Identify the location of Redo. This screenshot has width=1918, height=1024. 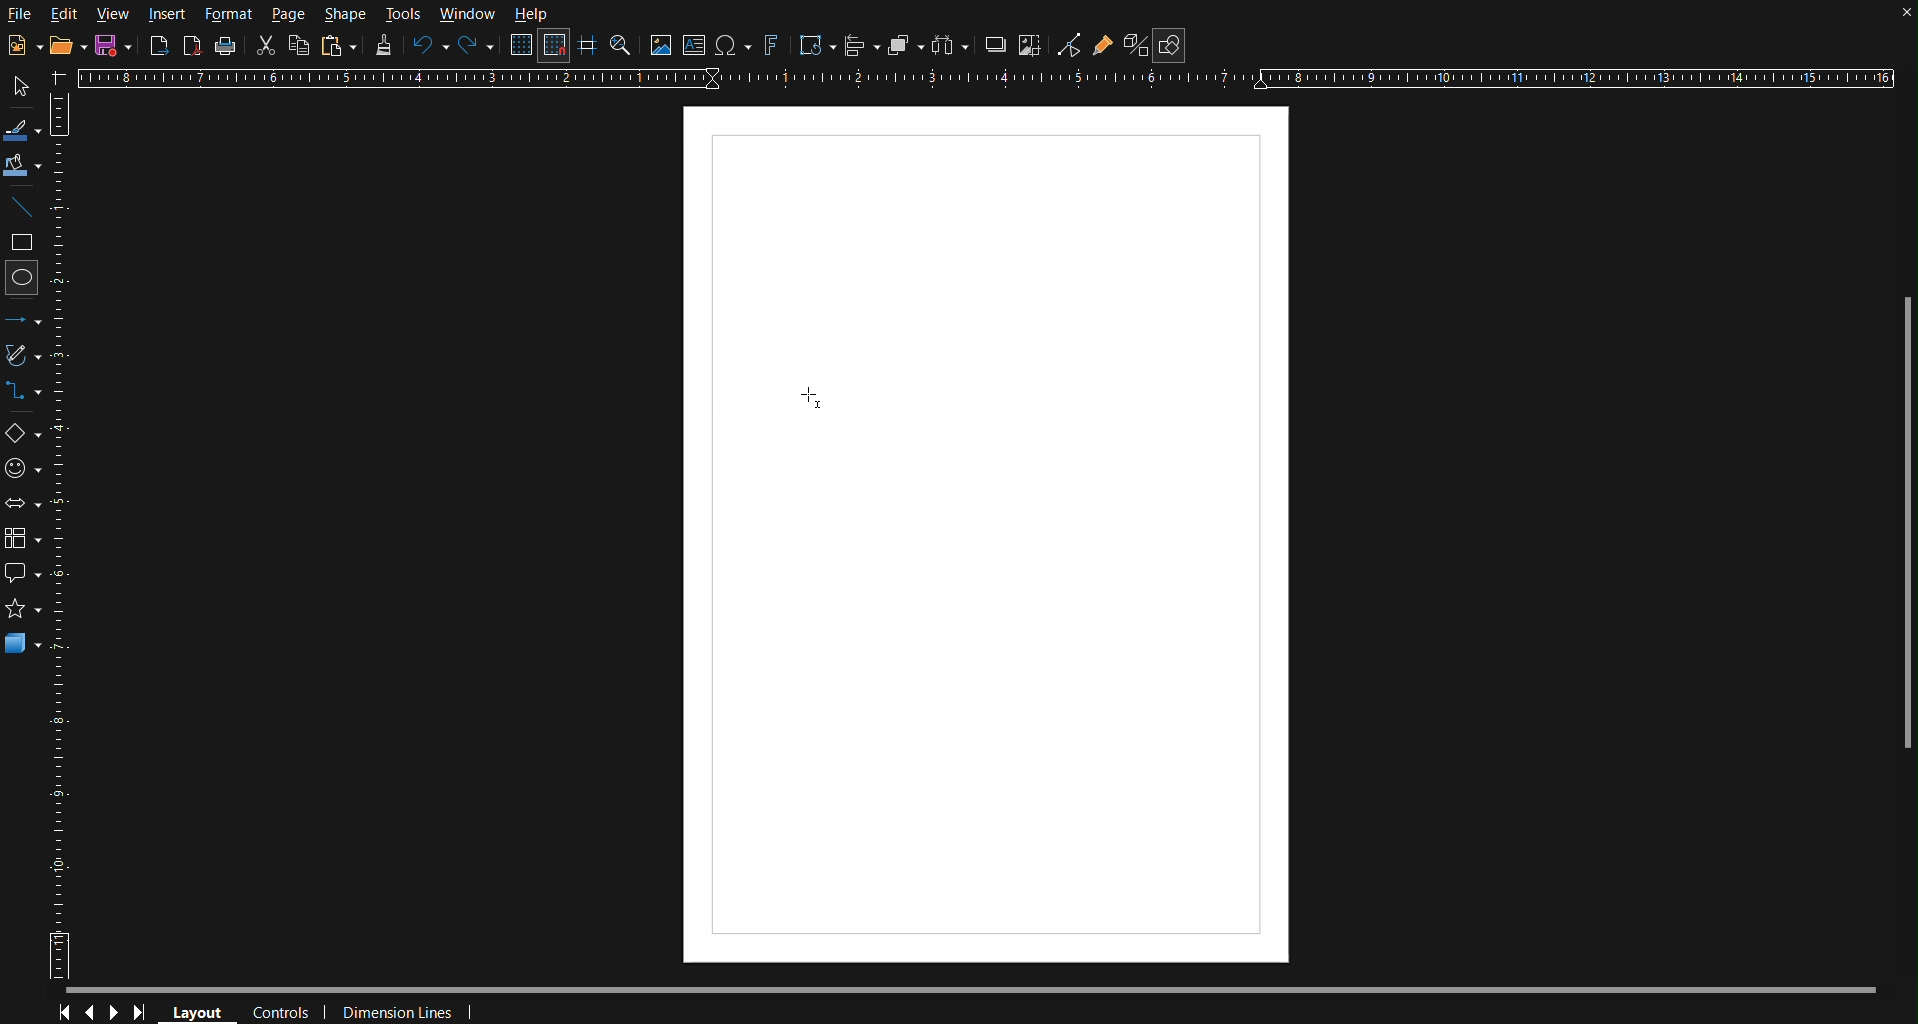
(472, 46).